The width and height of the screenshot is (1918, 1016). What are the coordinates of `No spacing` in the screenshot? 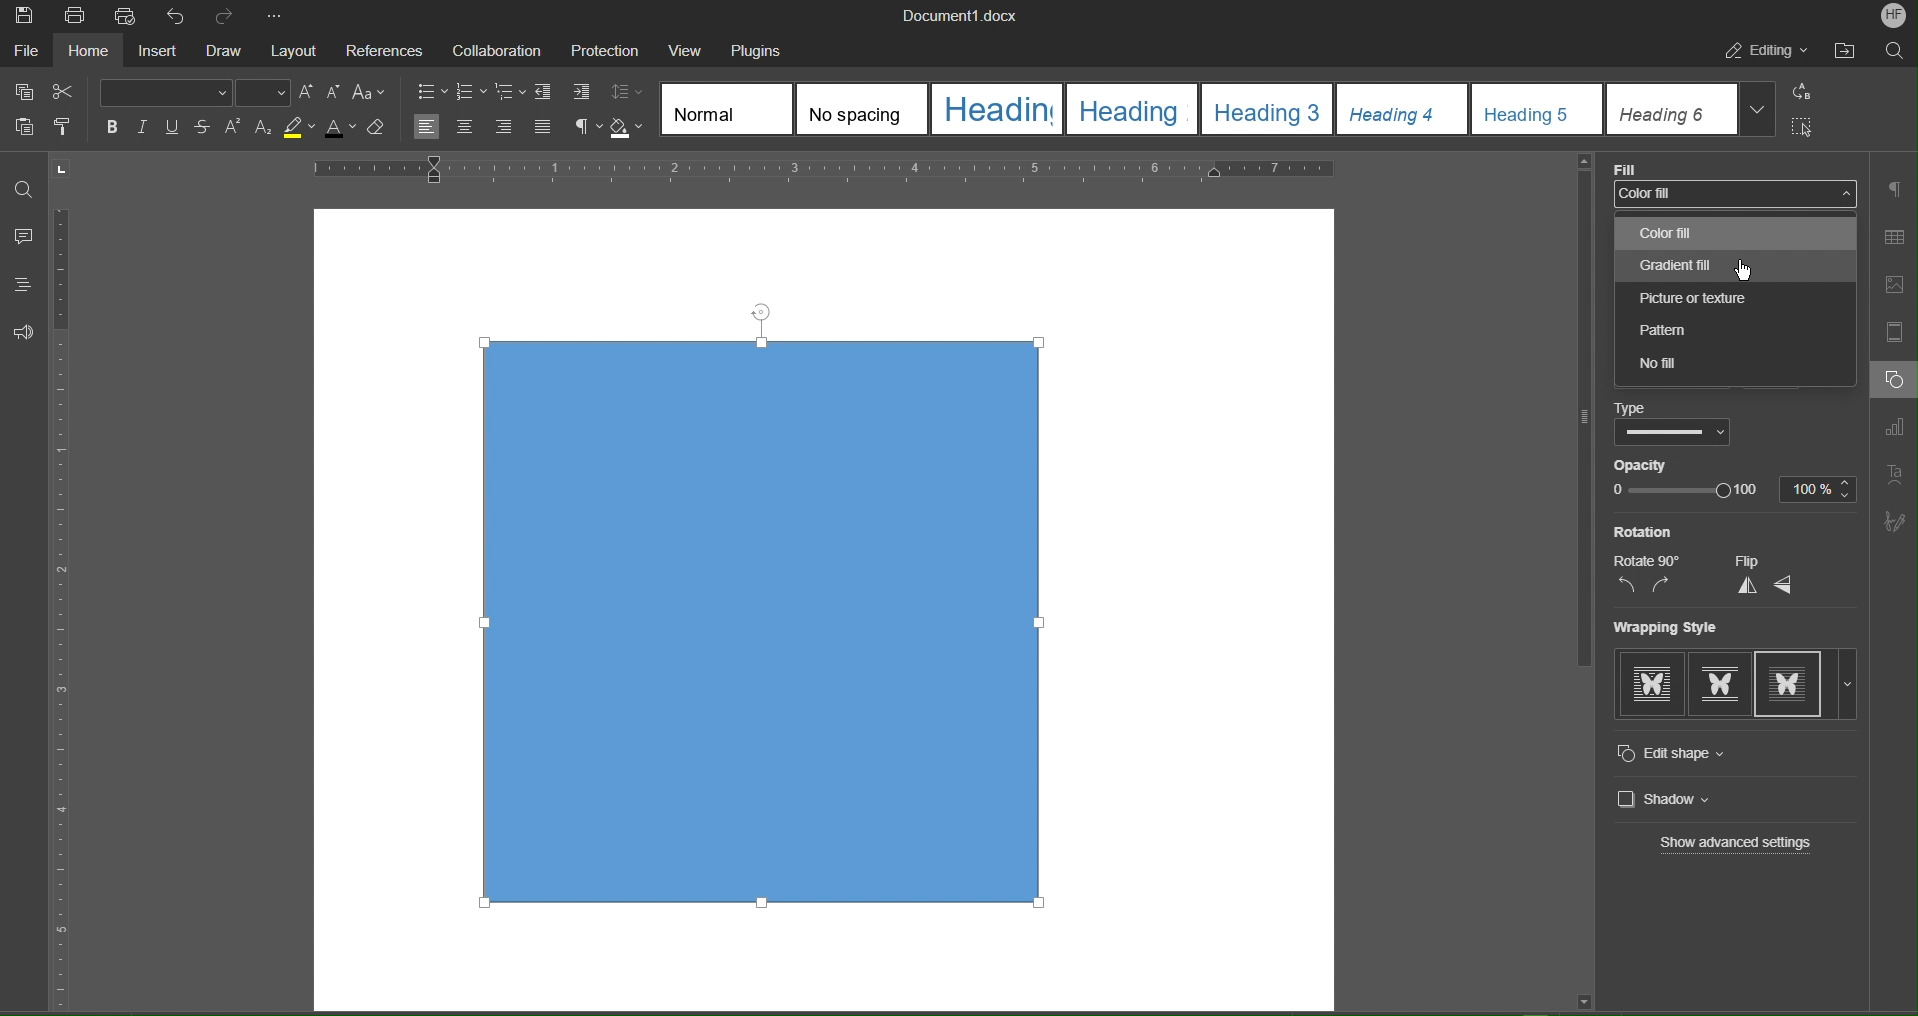 It's located at (860, 108).